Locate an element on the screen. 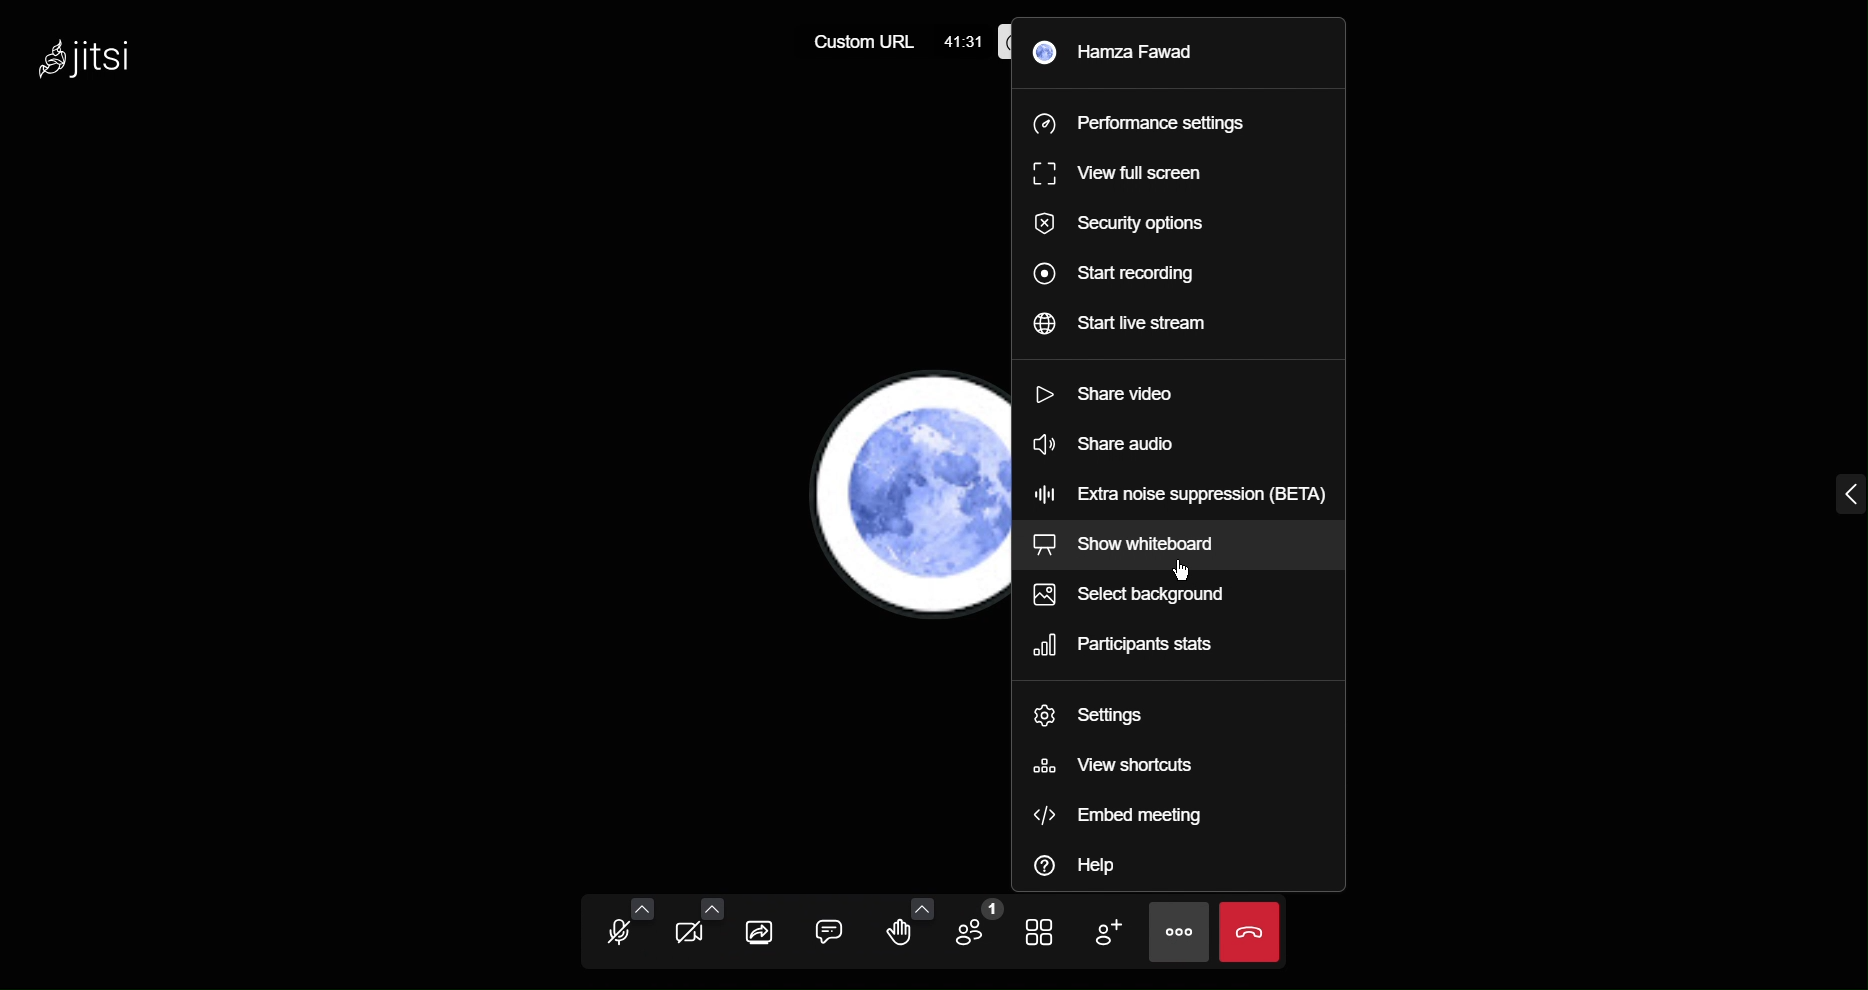  Show whiteboard is located at coordinates (1144, 546).